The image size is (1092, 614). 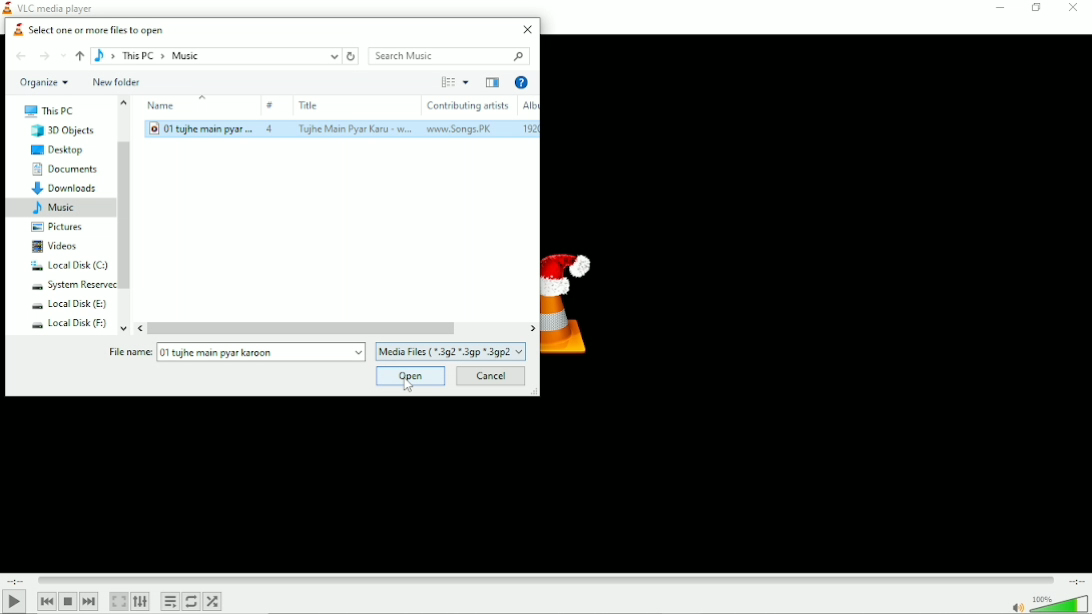 What do you see at coordinates (216, 56) in the screenshot?
I see `Location` at bounding box center [216, 56].